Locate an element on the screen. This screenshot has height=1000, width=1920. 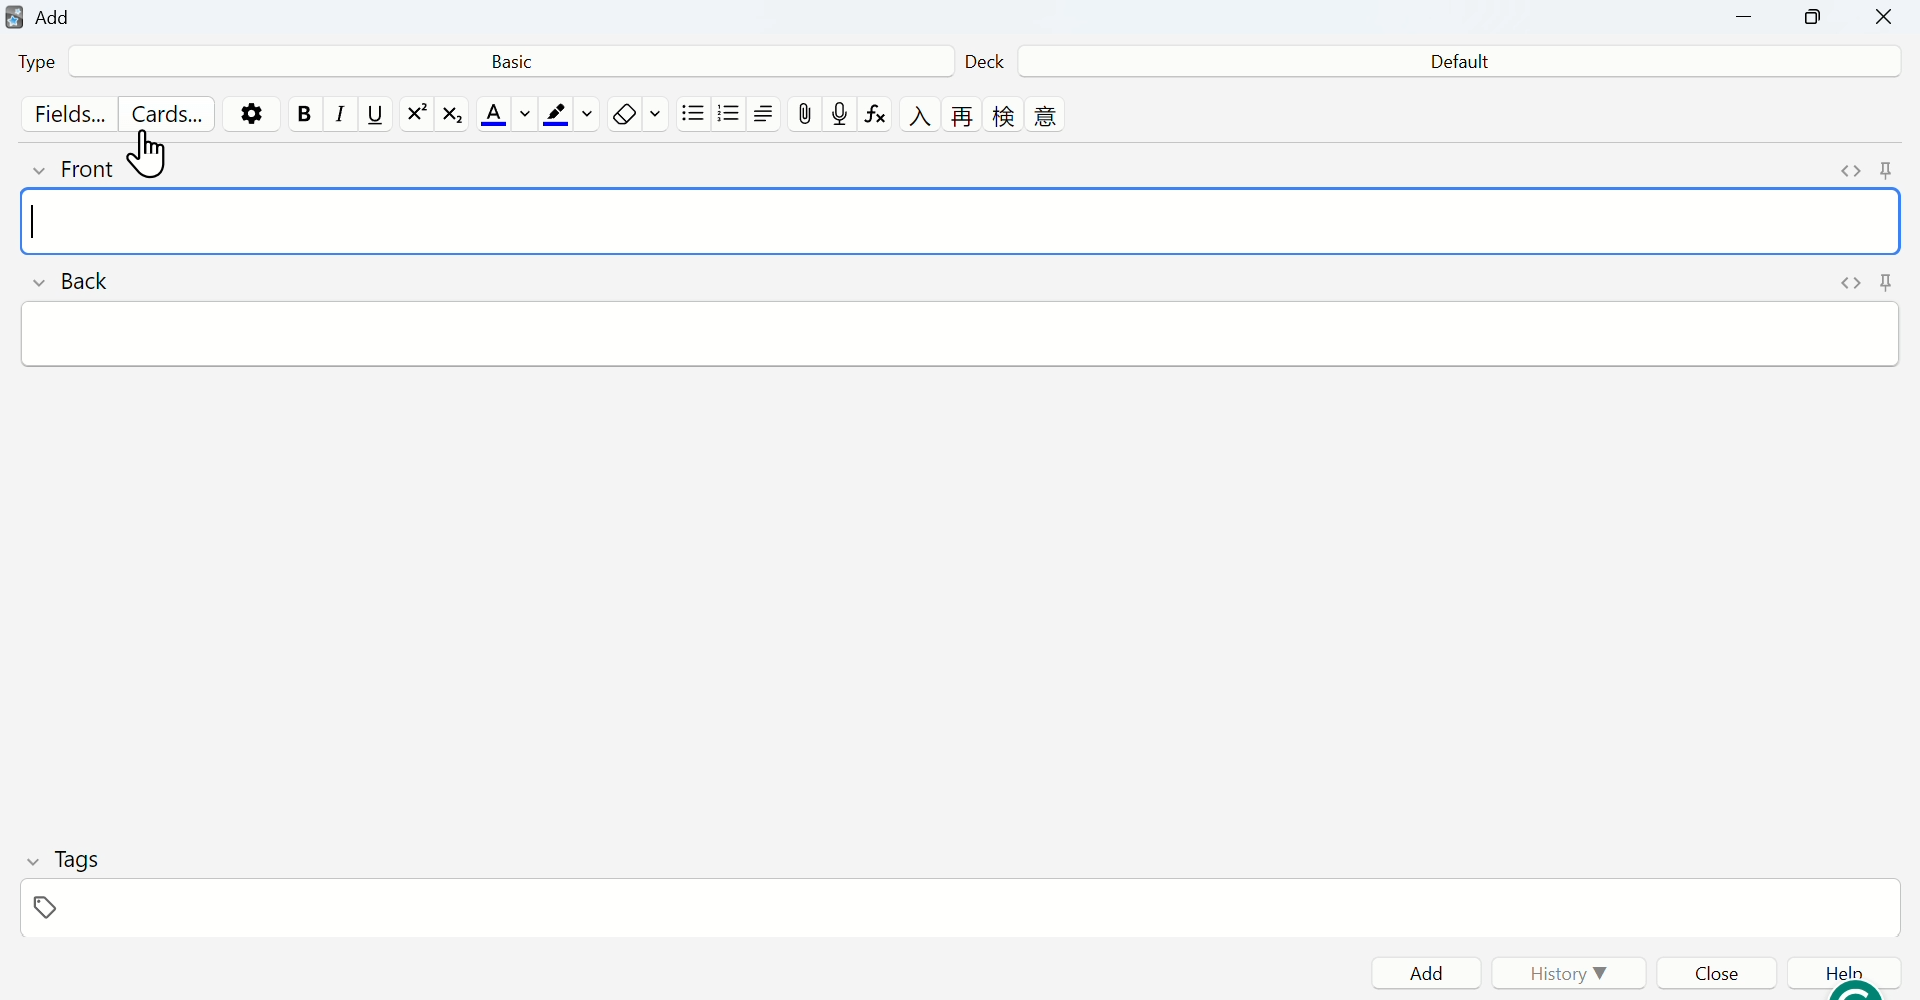
language is located at coordinates (1046, 114).